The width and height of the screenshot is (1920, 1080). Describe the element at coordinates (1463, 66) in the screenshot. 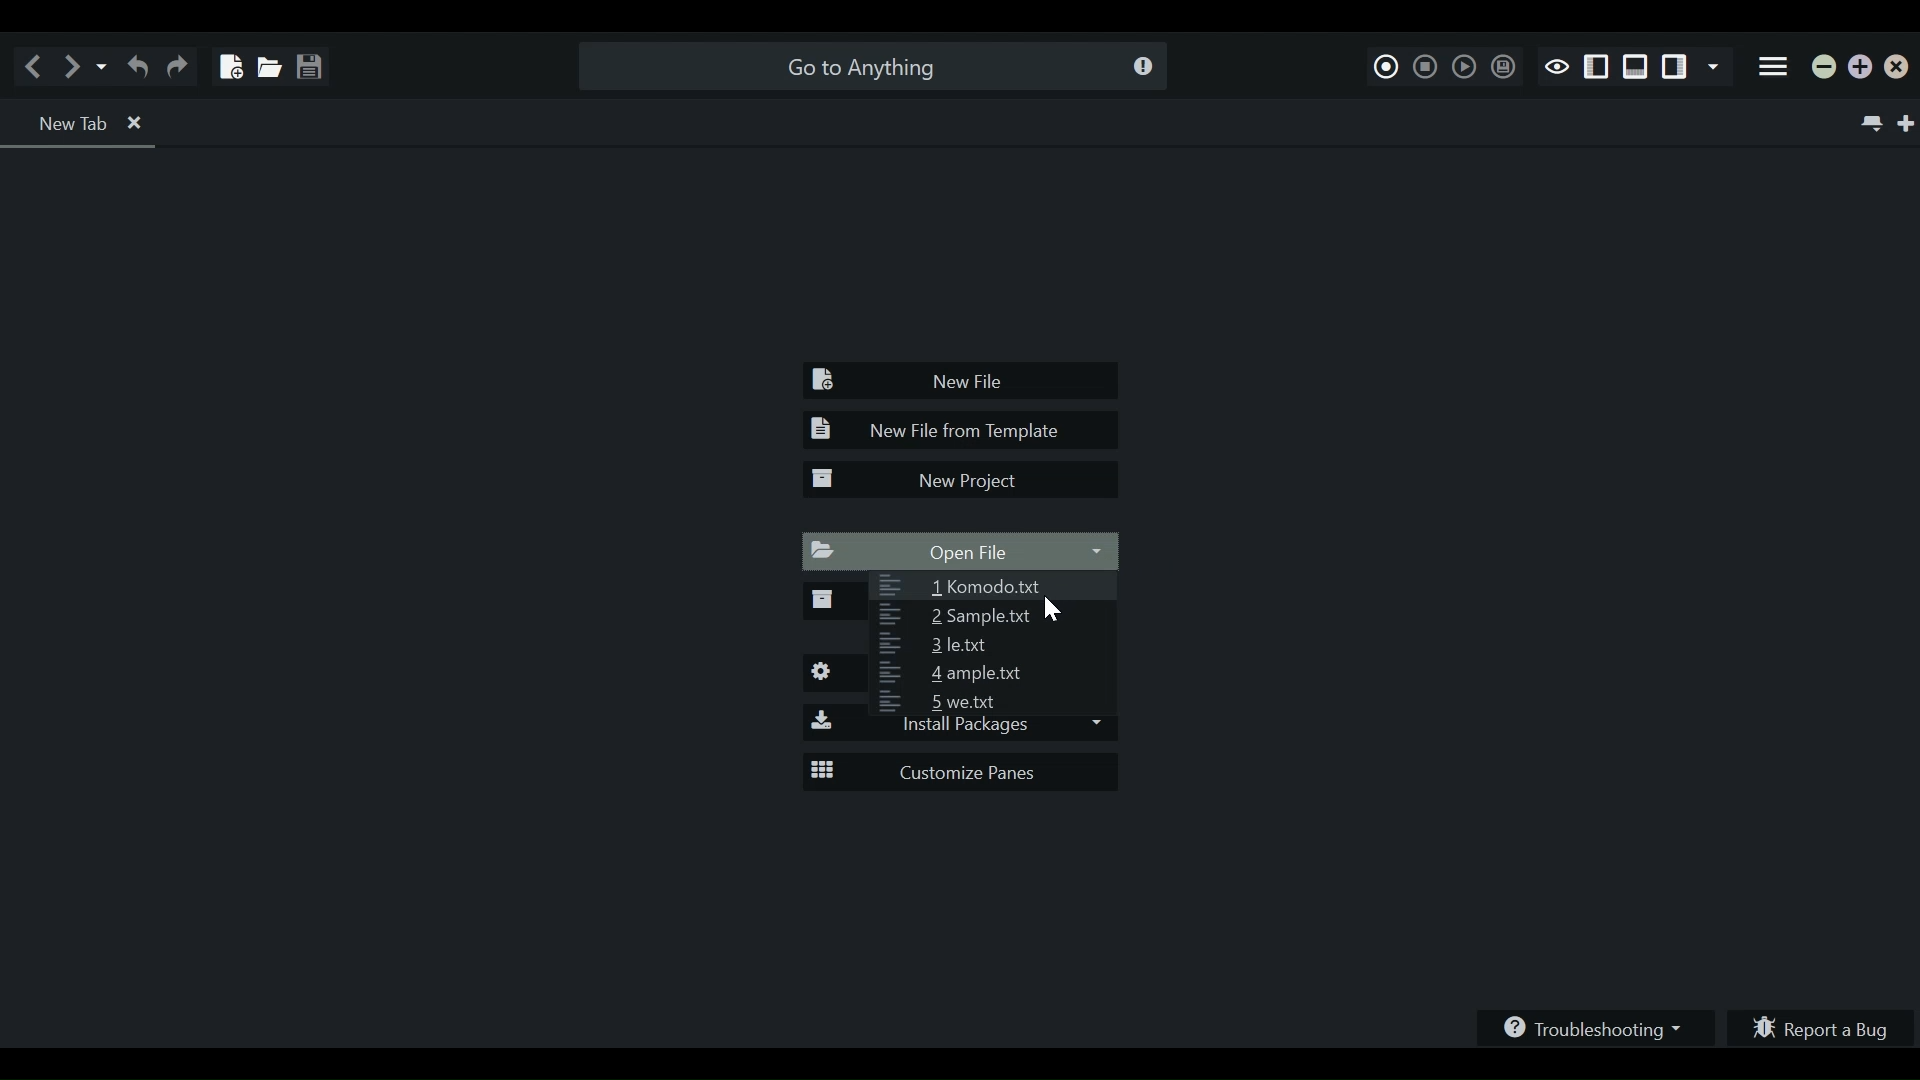

I see `Play Last Macro` at that location.